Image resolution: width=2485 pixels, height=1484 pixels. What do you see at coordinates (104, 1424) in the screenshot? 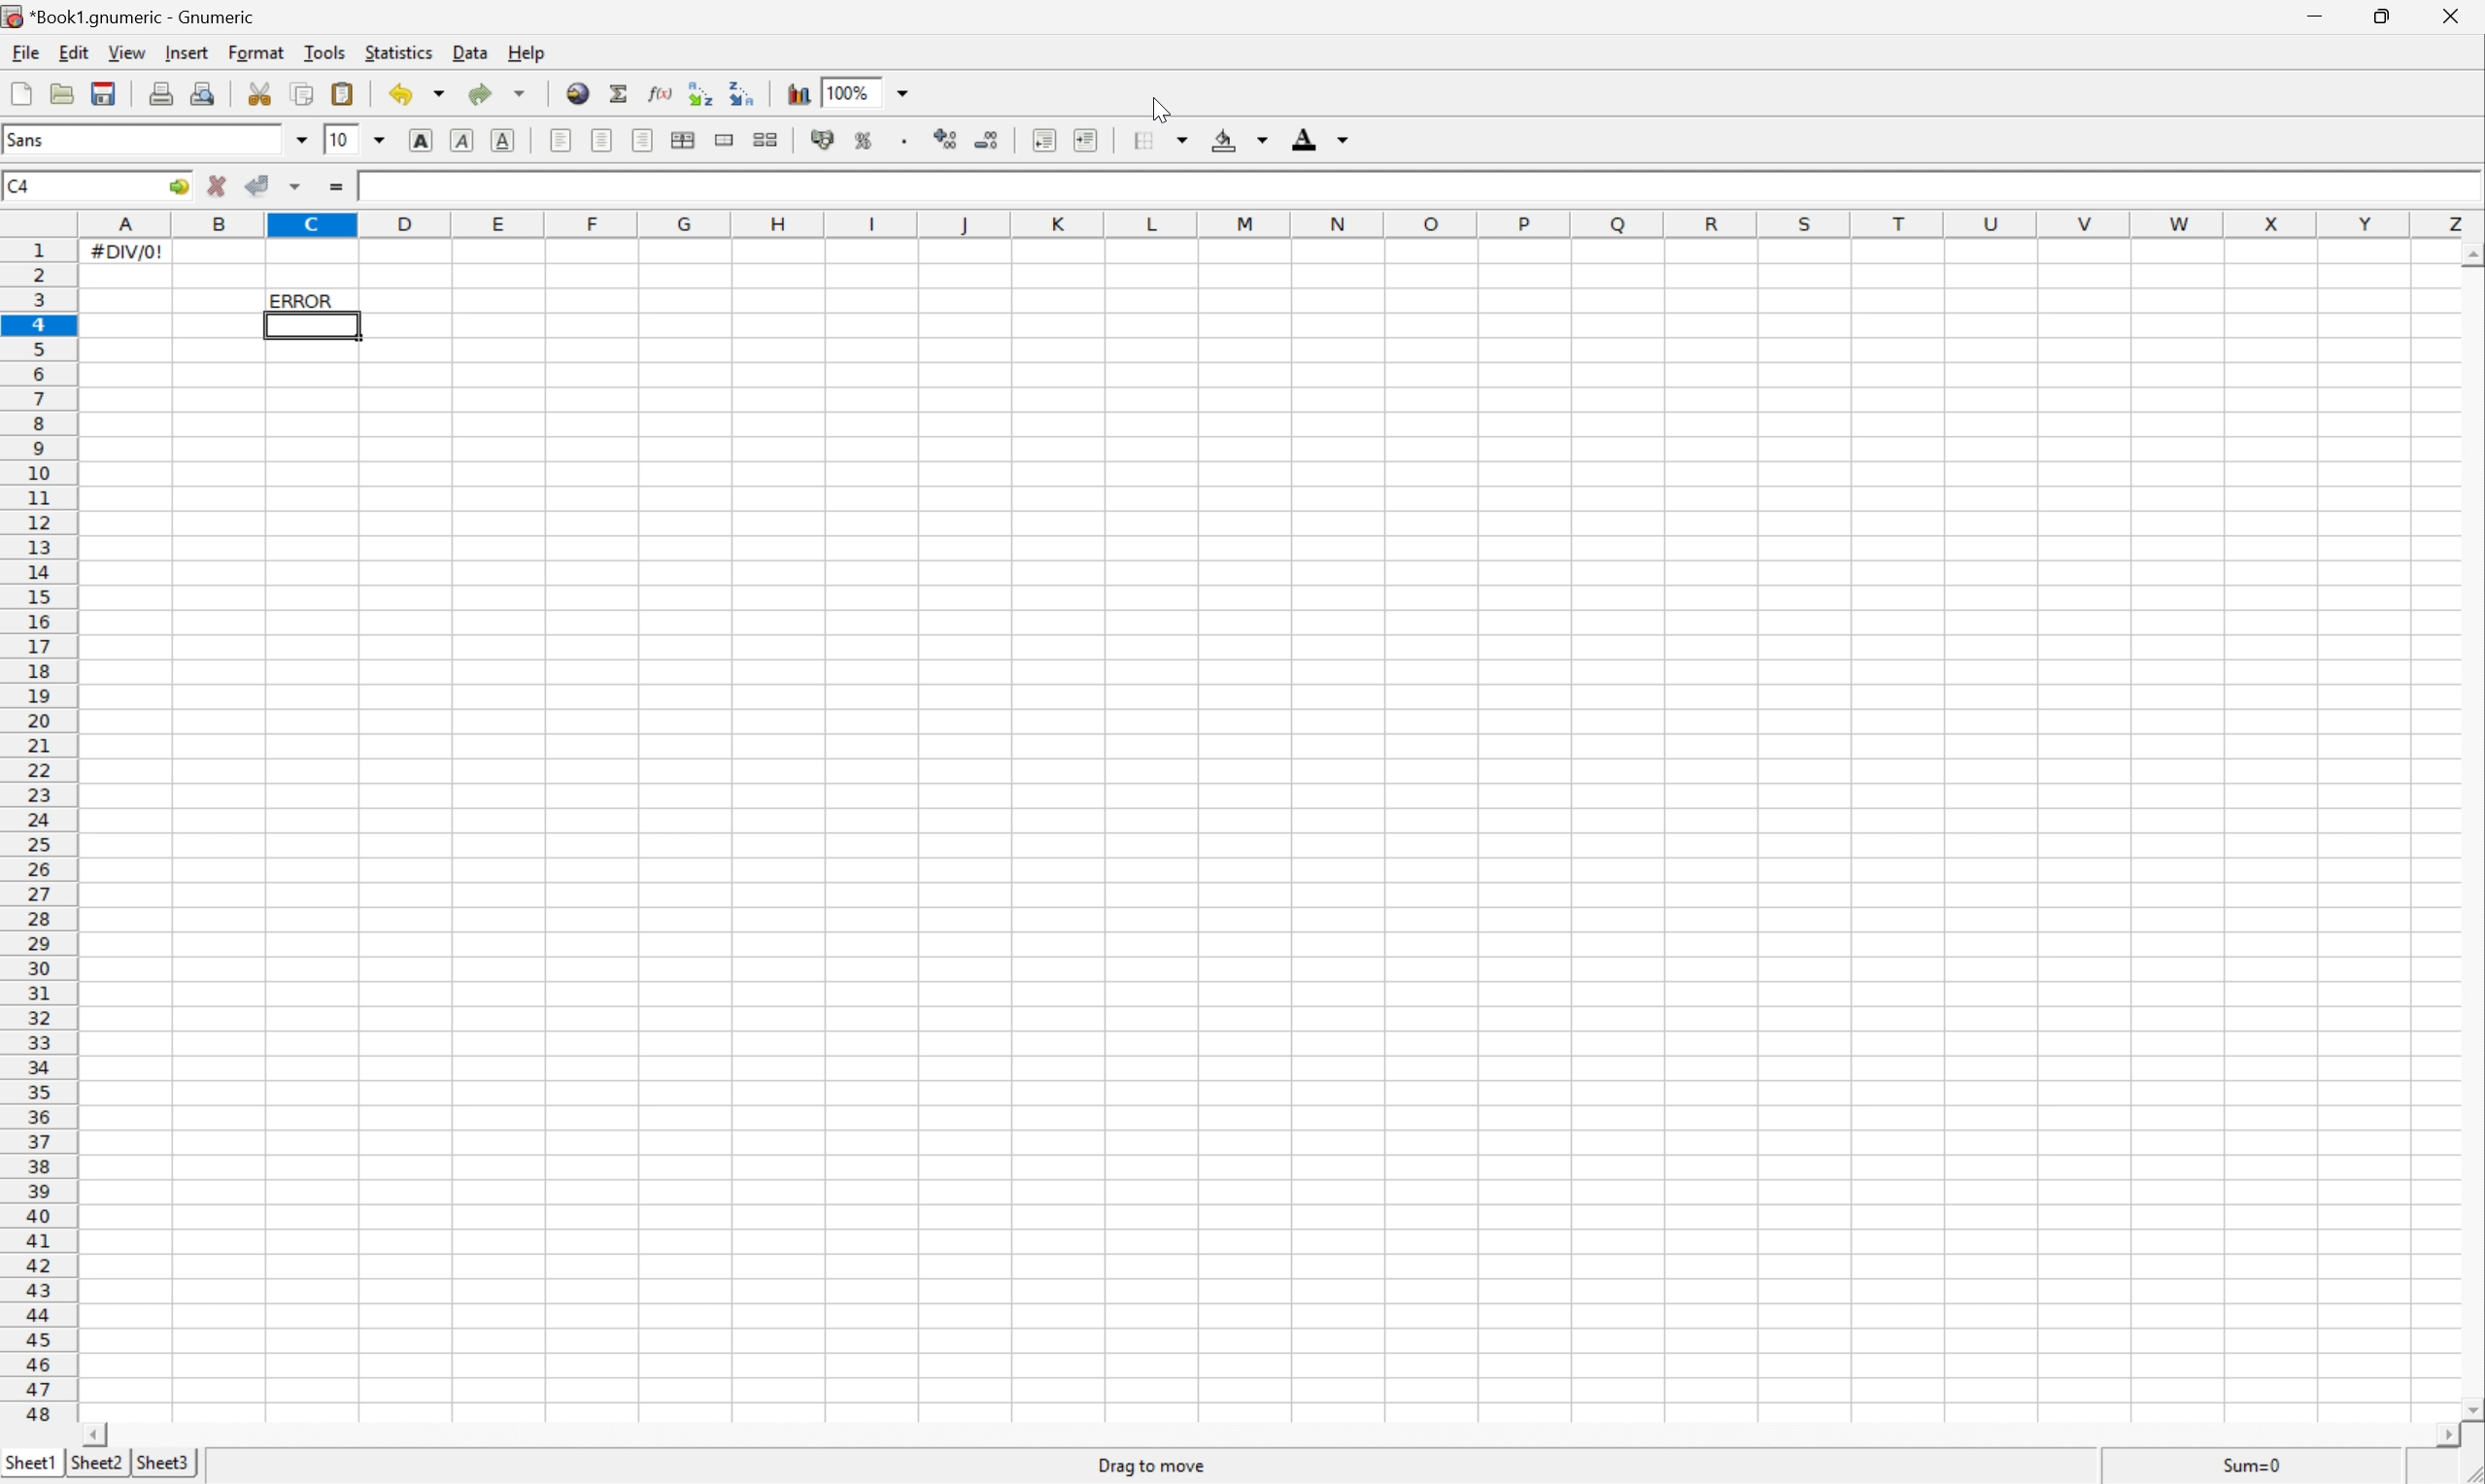
I see `Scroll left` at bounding box center [104, 1424].